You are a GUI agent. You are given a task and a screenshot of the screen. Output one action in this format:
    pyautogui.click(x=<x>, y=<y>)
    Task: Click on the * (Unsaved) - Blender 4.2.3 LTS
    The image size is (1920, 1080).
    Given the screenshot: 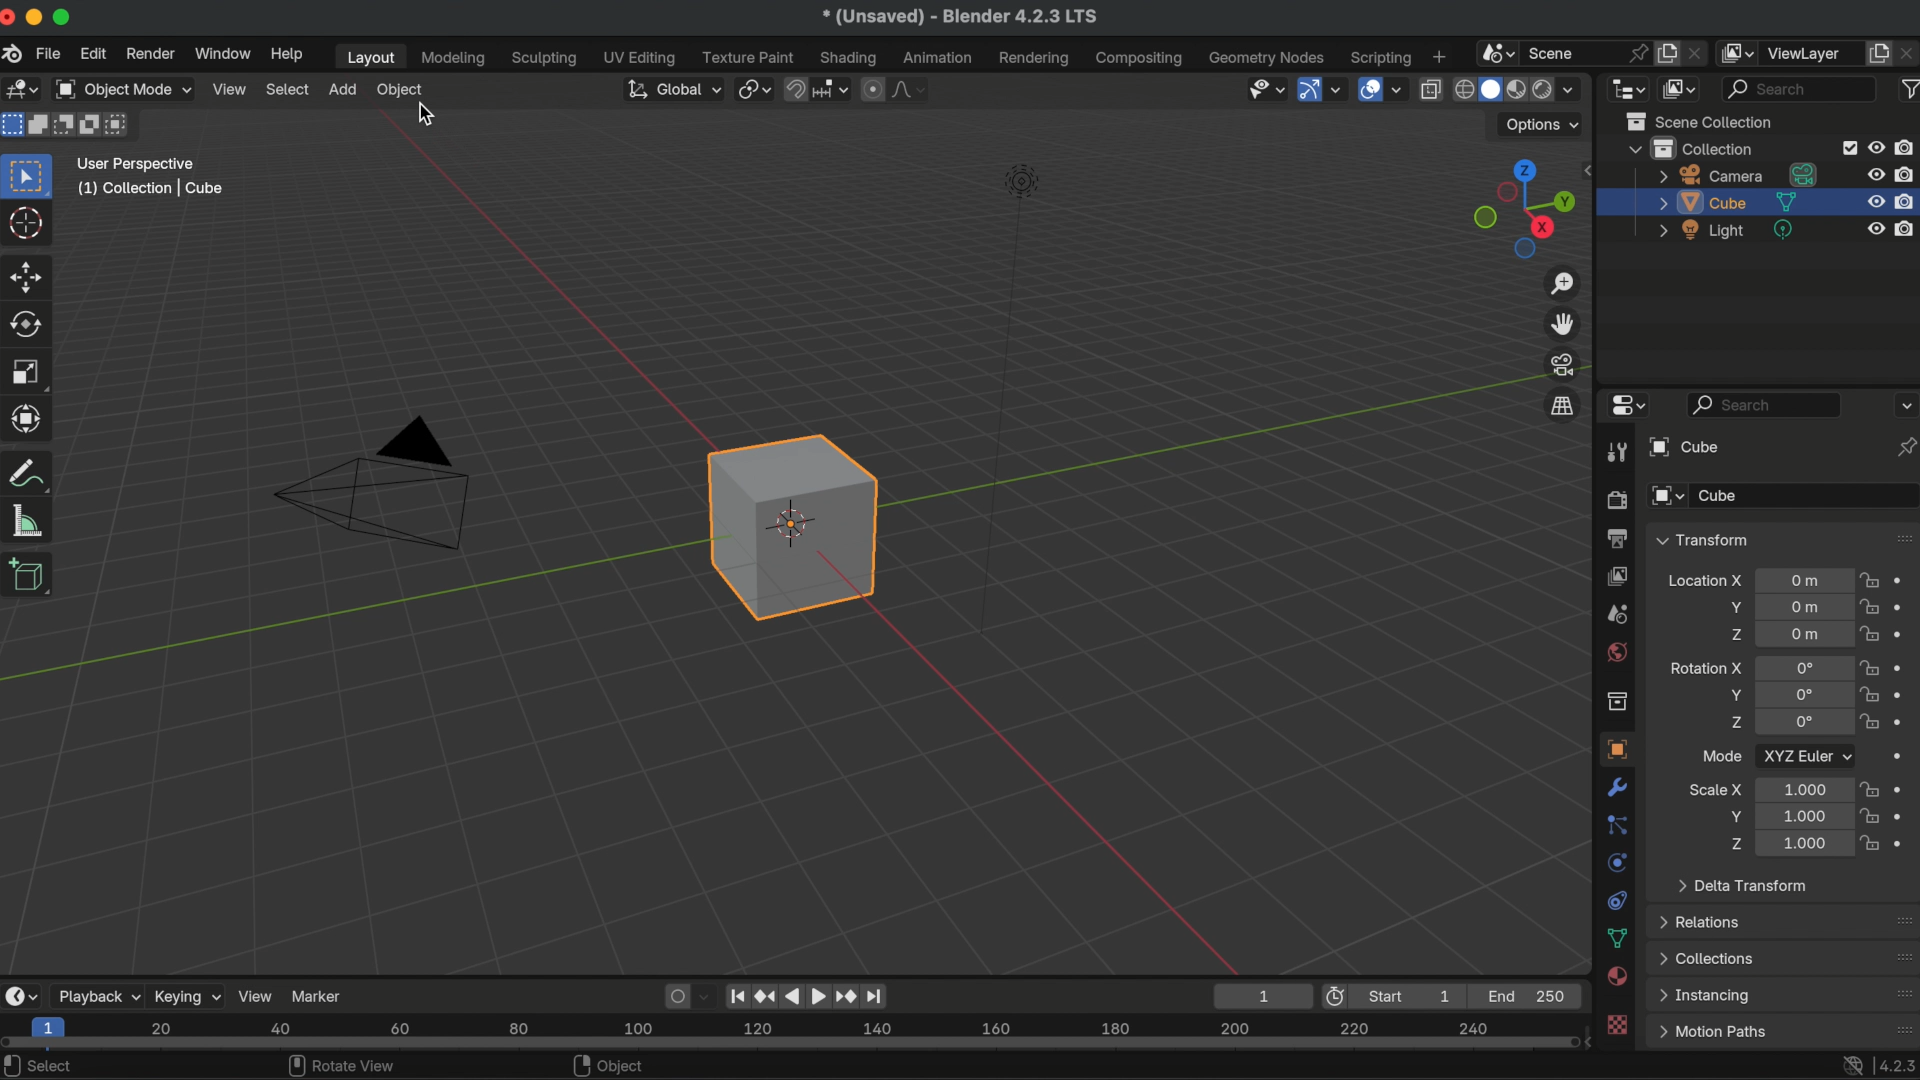 What is the action you would take?
    pyautogui.click(x=959, y=18)
    